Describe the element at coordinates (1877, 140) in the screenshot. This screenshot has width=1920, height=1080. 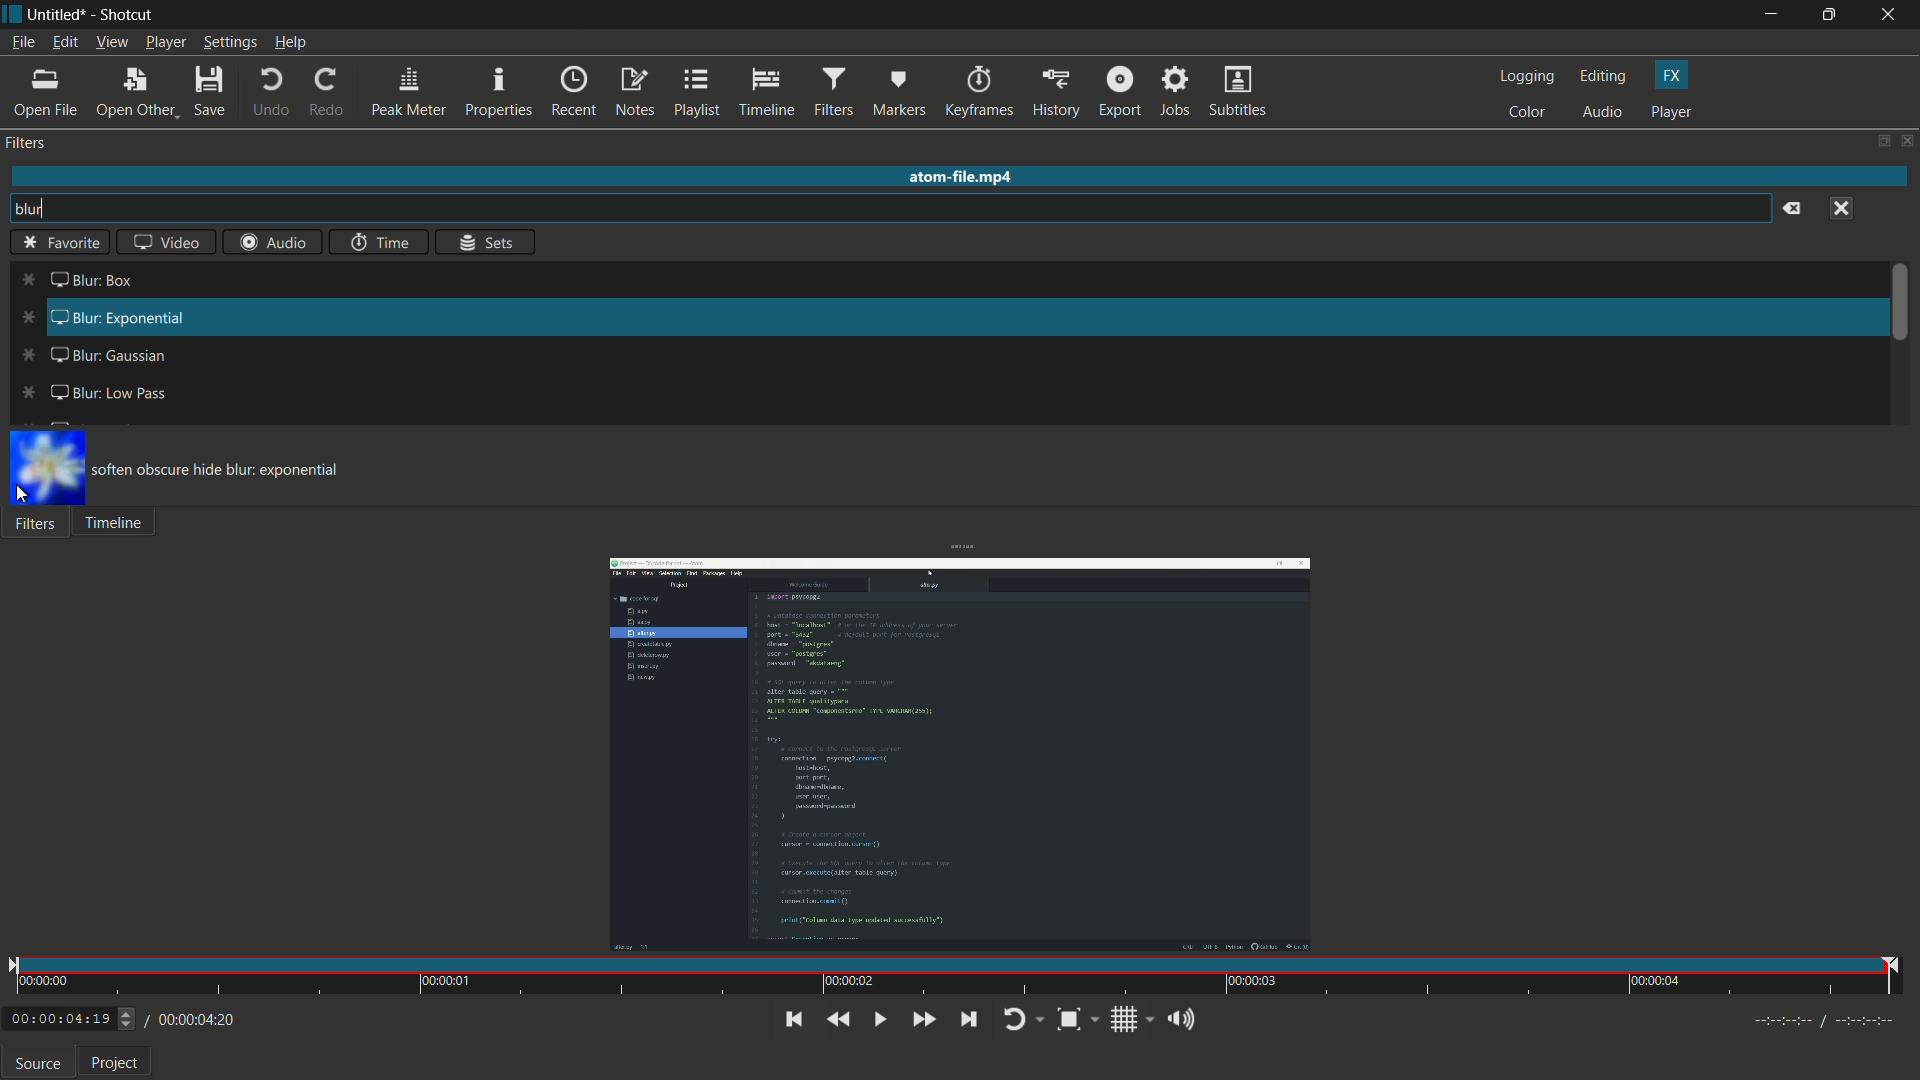
I see `change layout` at that location.